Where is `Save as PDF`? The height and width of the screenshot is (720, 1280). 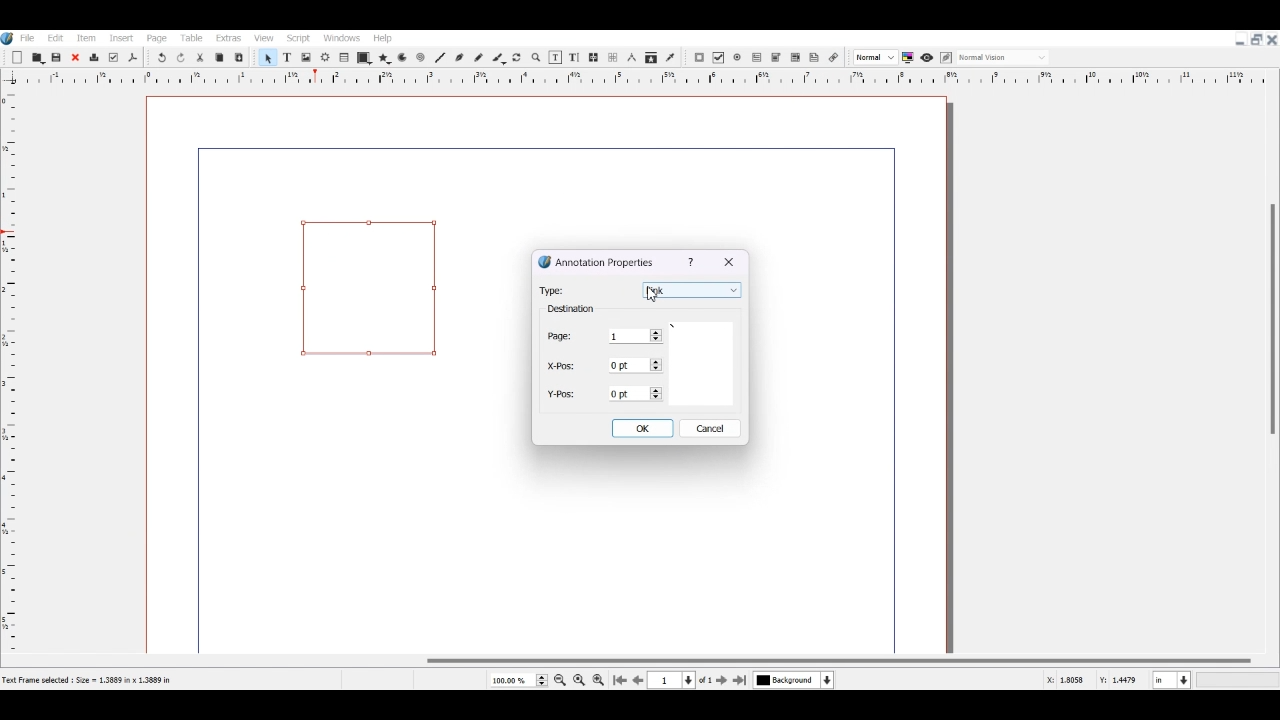
Save as PDF is located at coordinates (133, 58).